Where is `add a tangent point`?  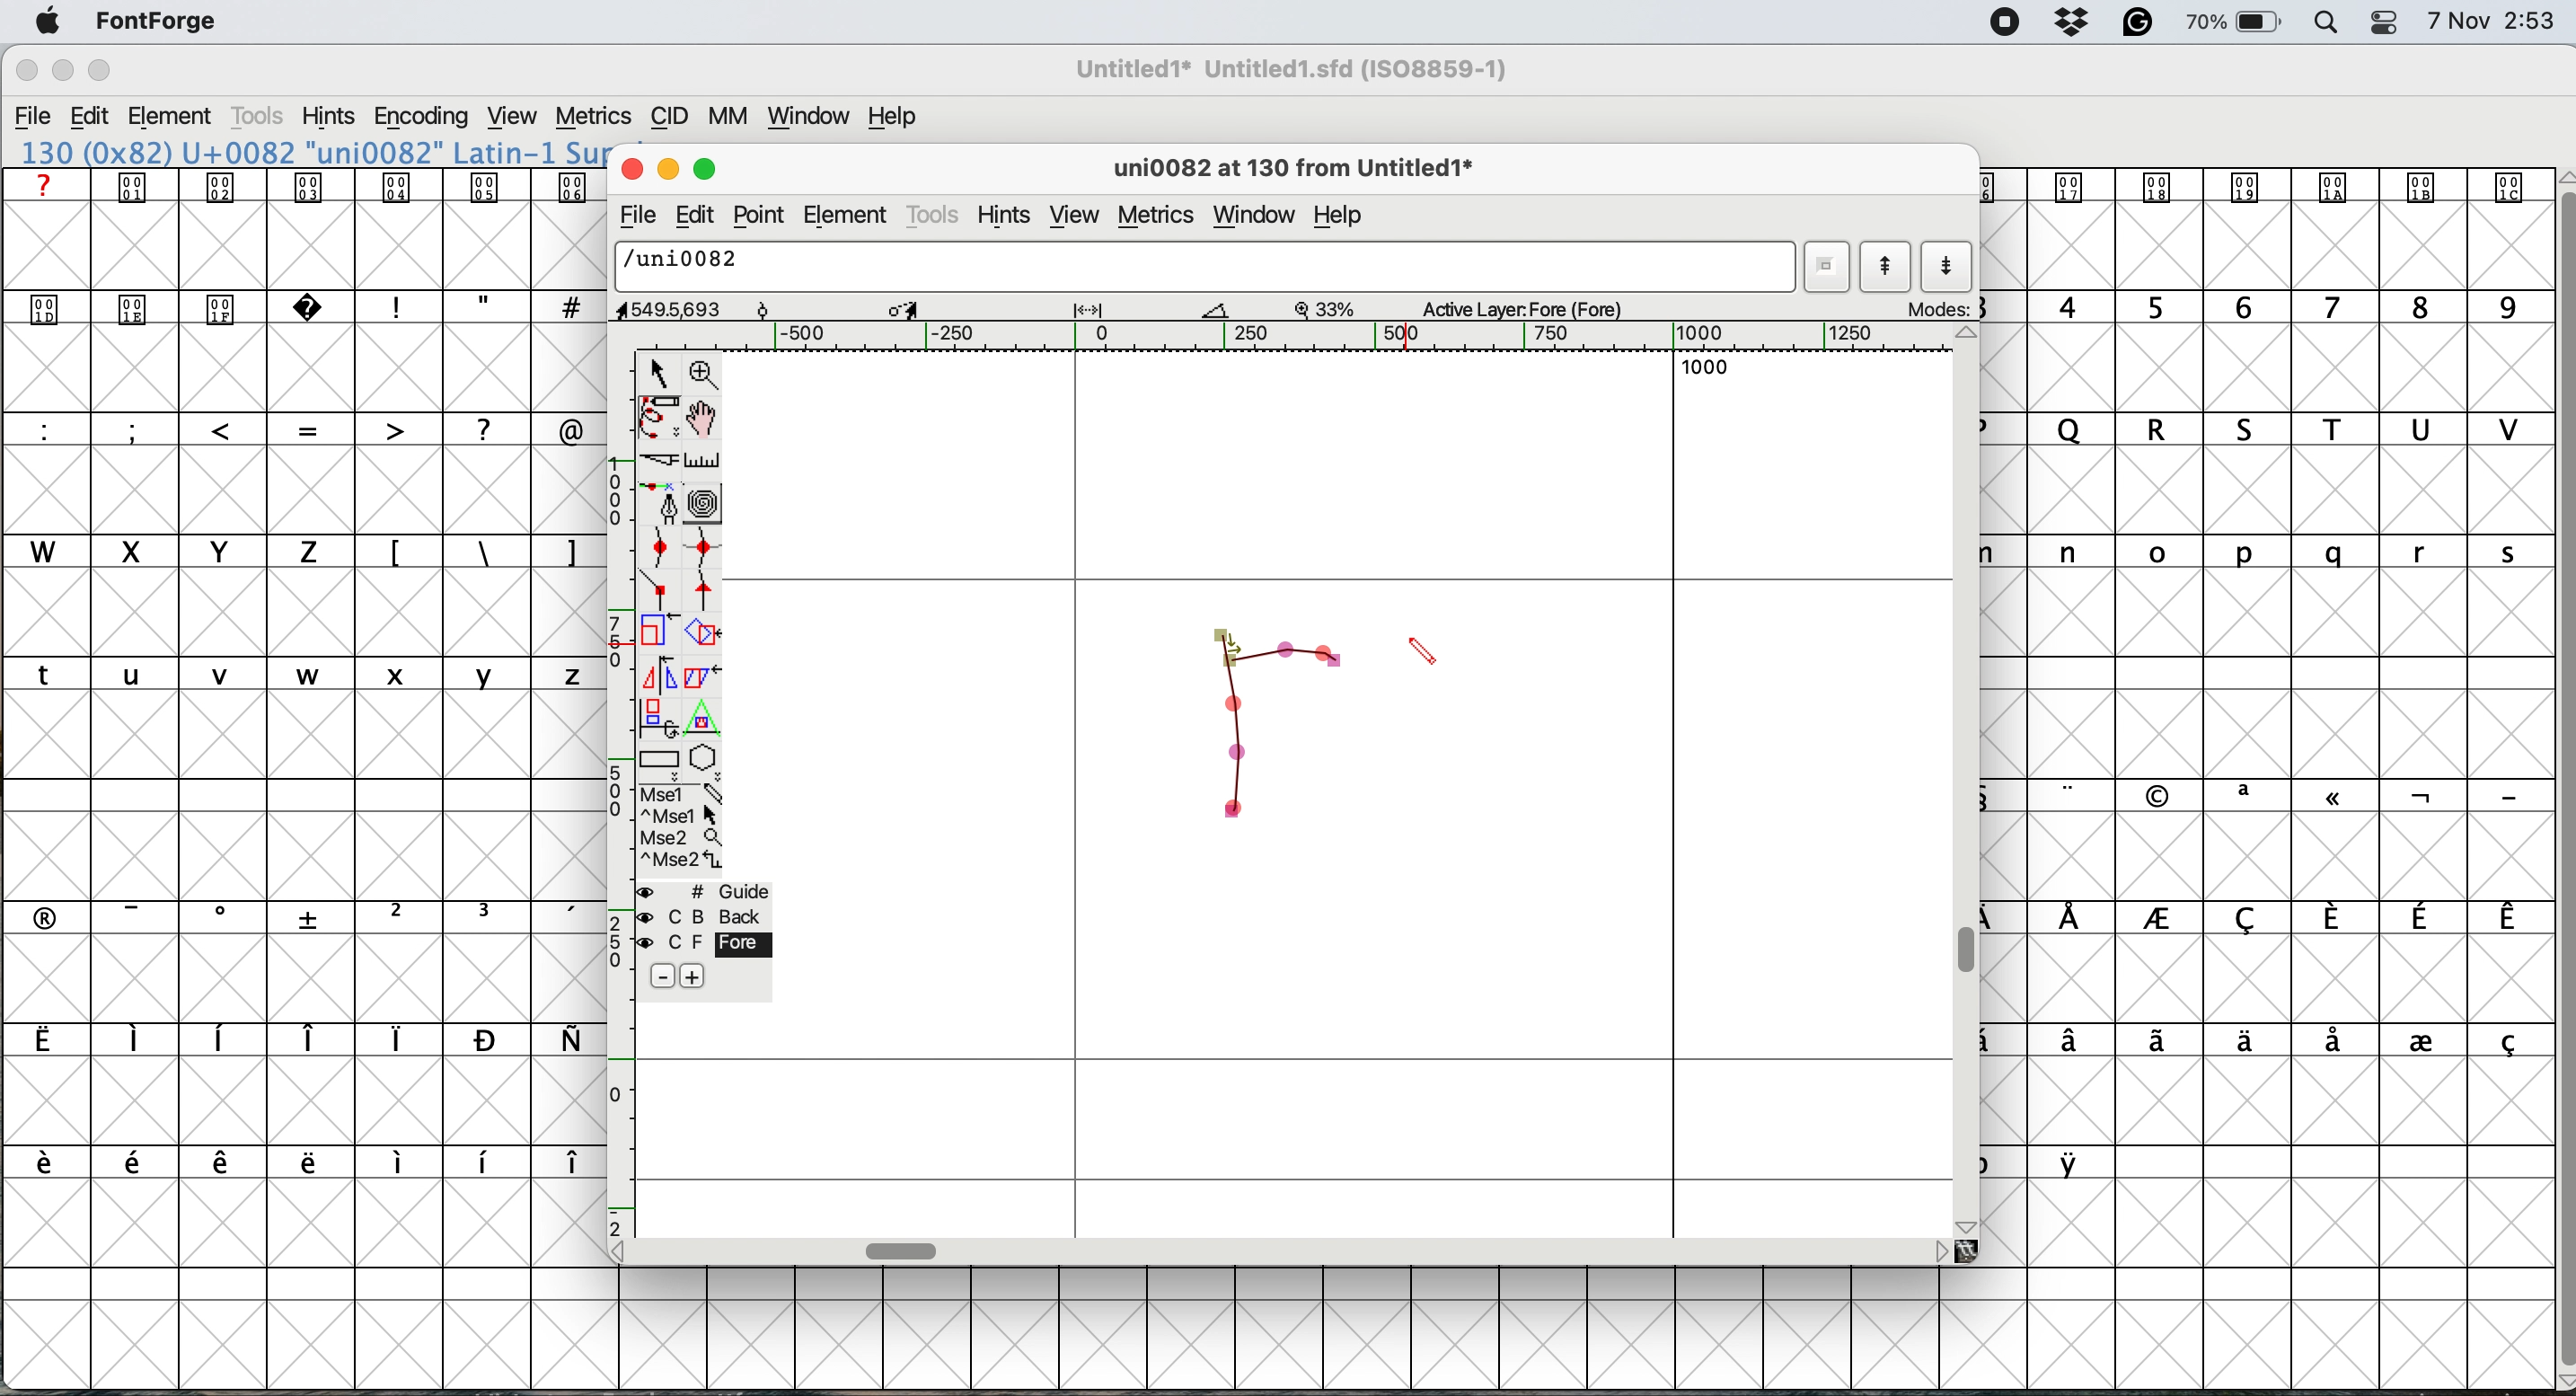
add a tangent point is located at coordinates (706, 594).